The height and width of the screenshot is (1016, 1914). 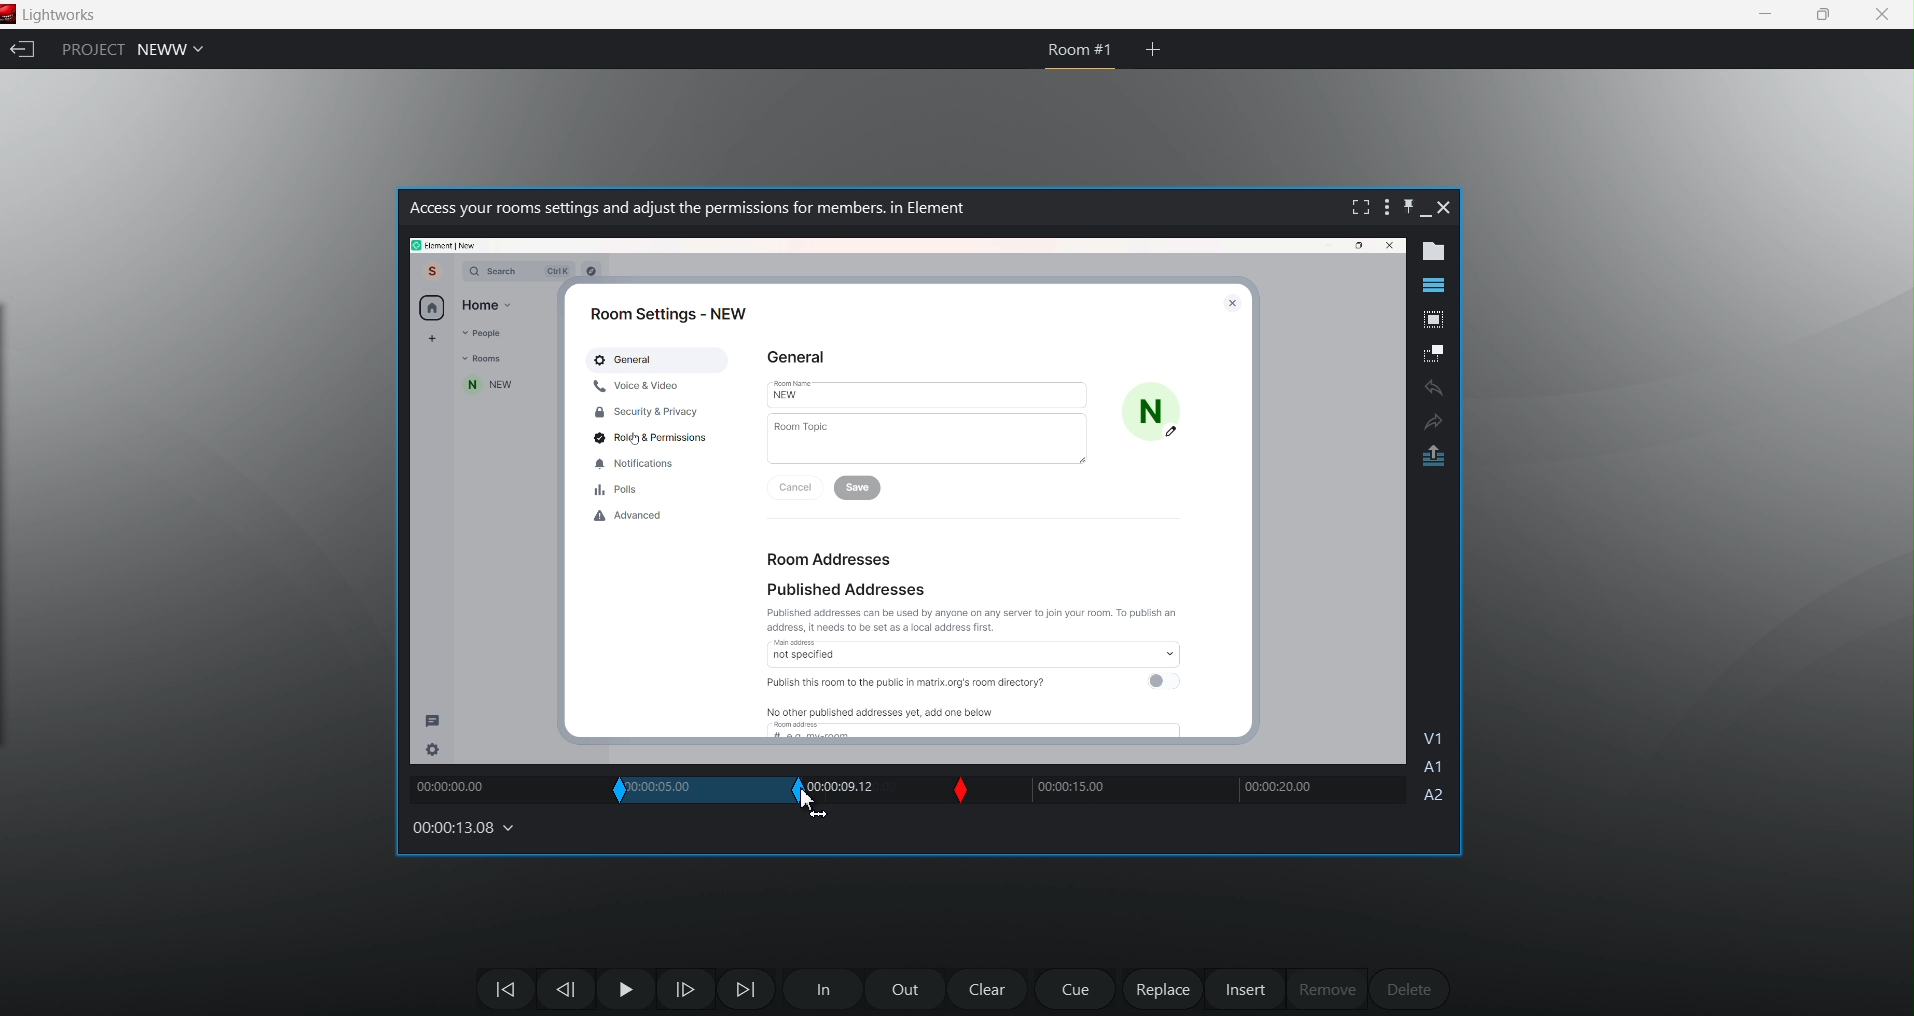 I want to click on create new room, so click(x=1153, y=47).